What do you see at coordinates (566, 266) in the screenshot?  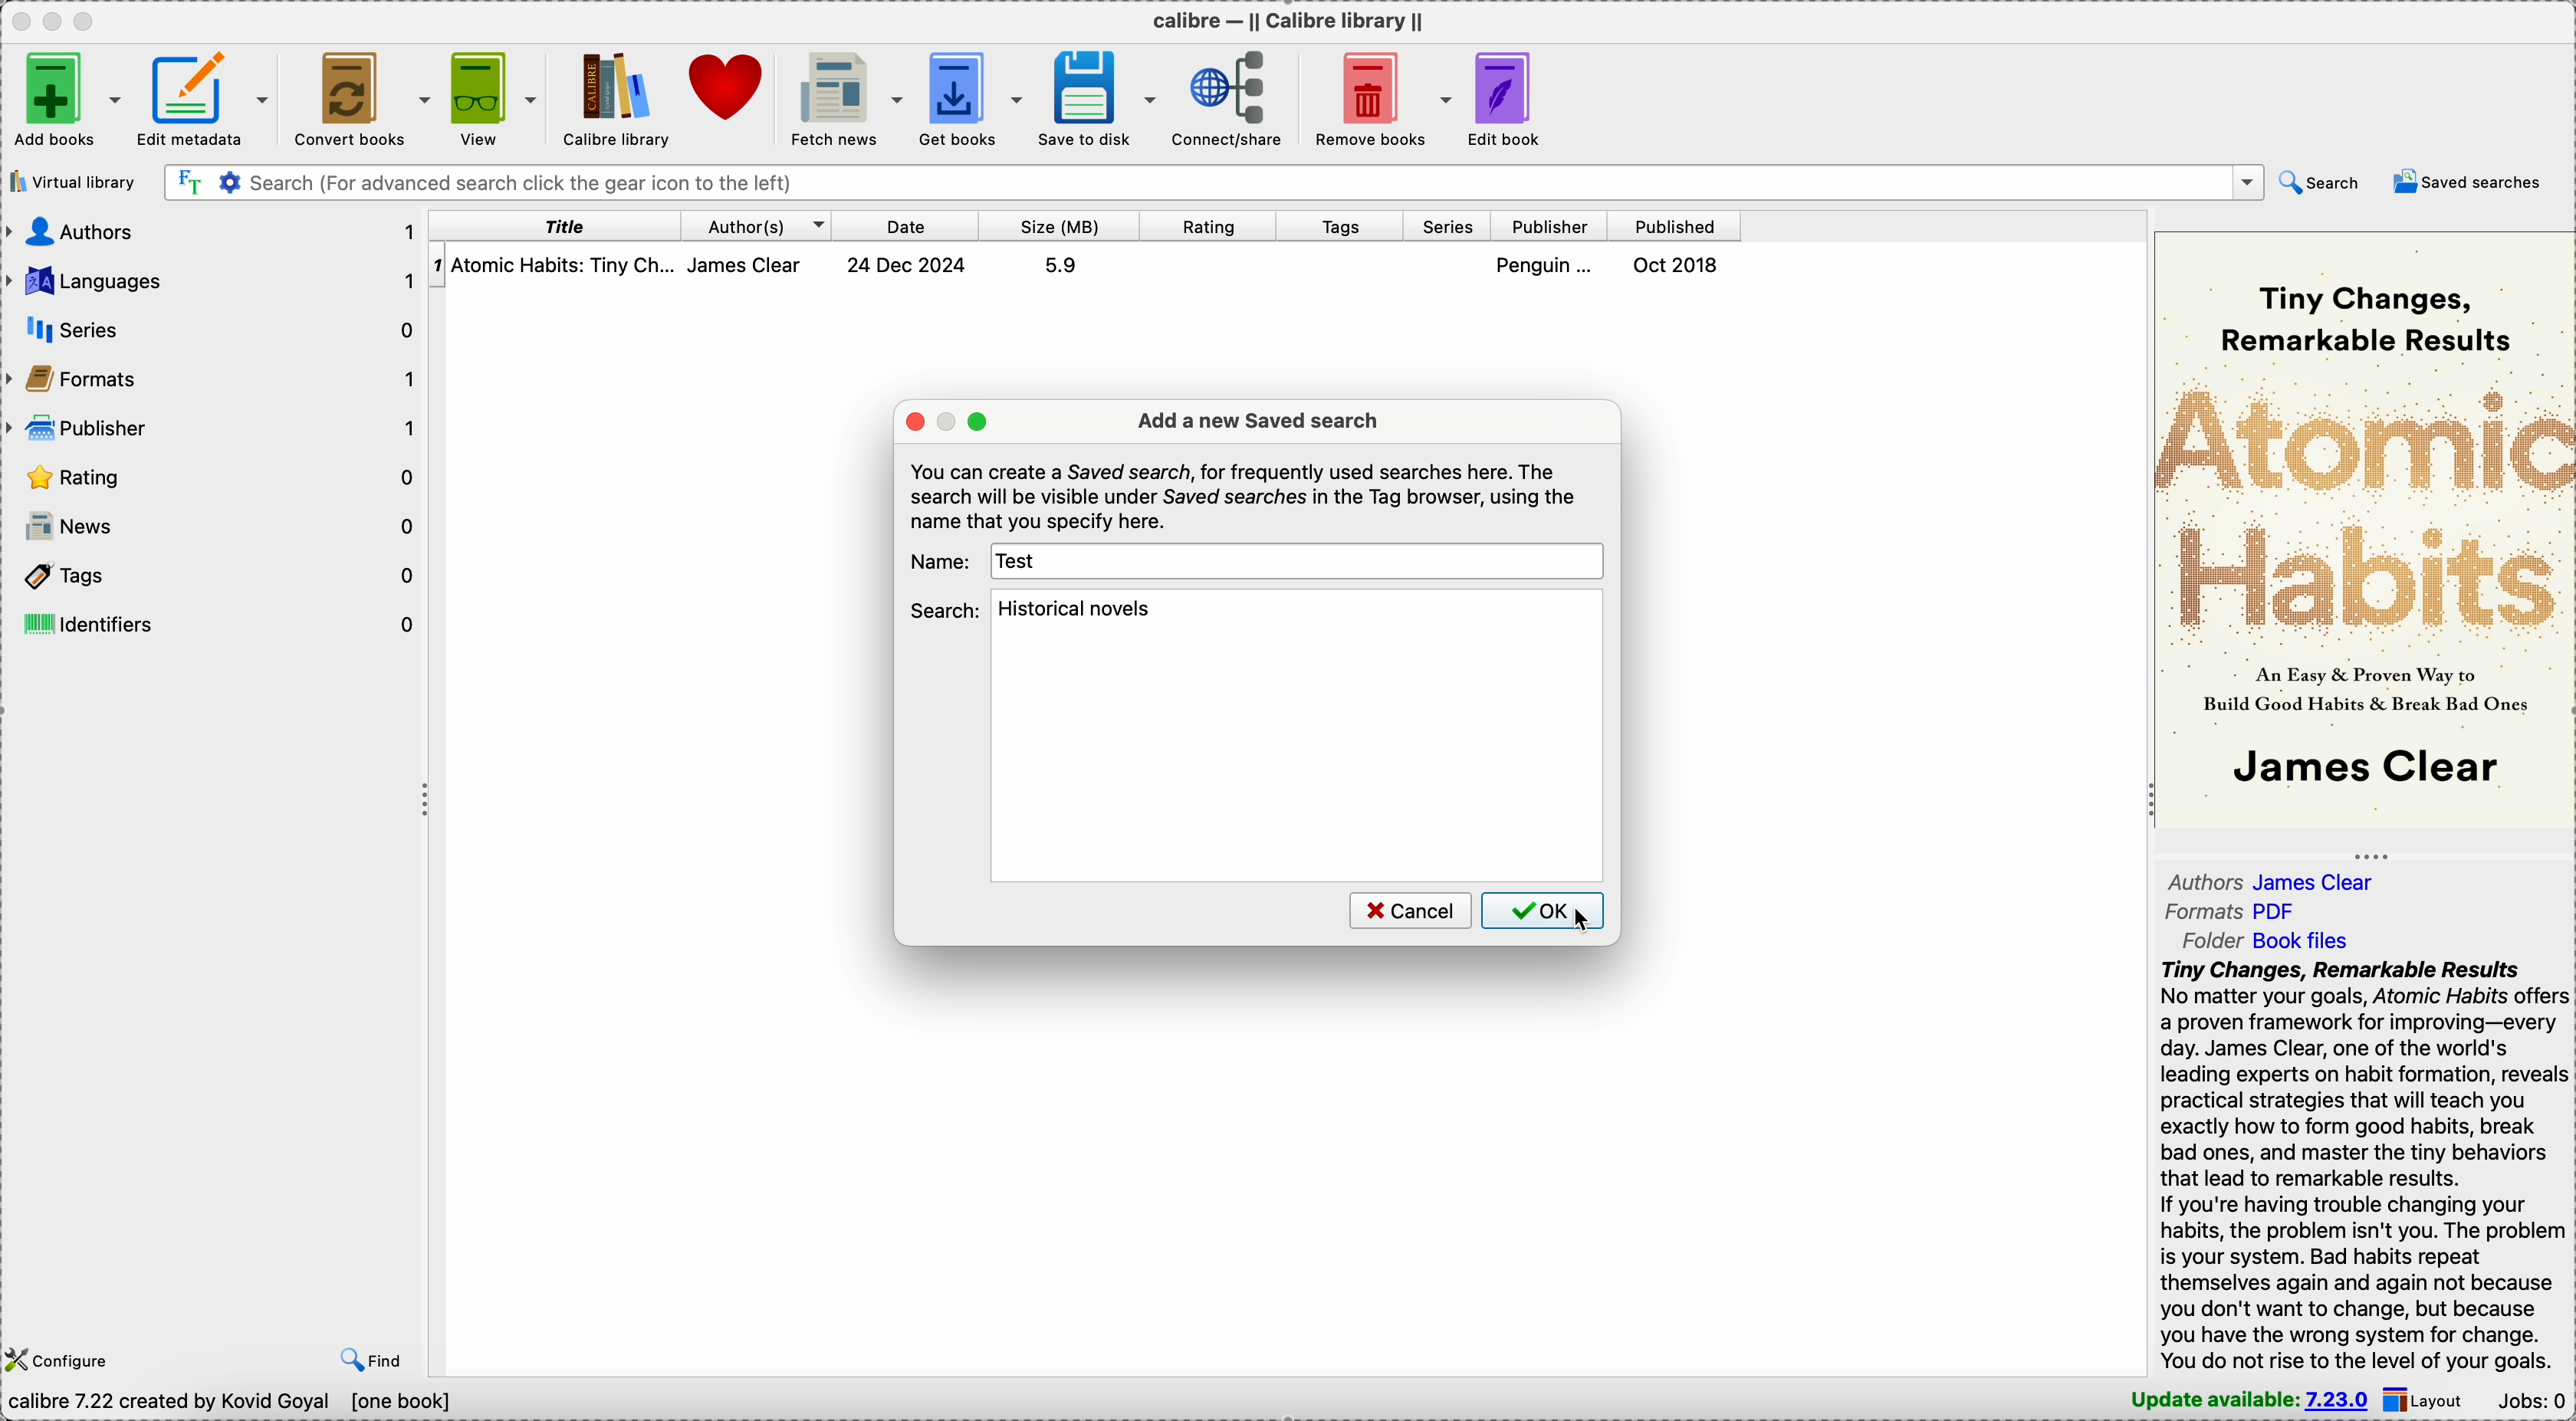 I see `atomic habits: Tiny changes, remarkable results` at bounding box center [566, 266].